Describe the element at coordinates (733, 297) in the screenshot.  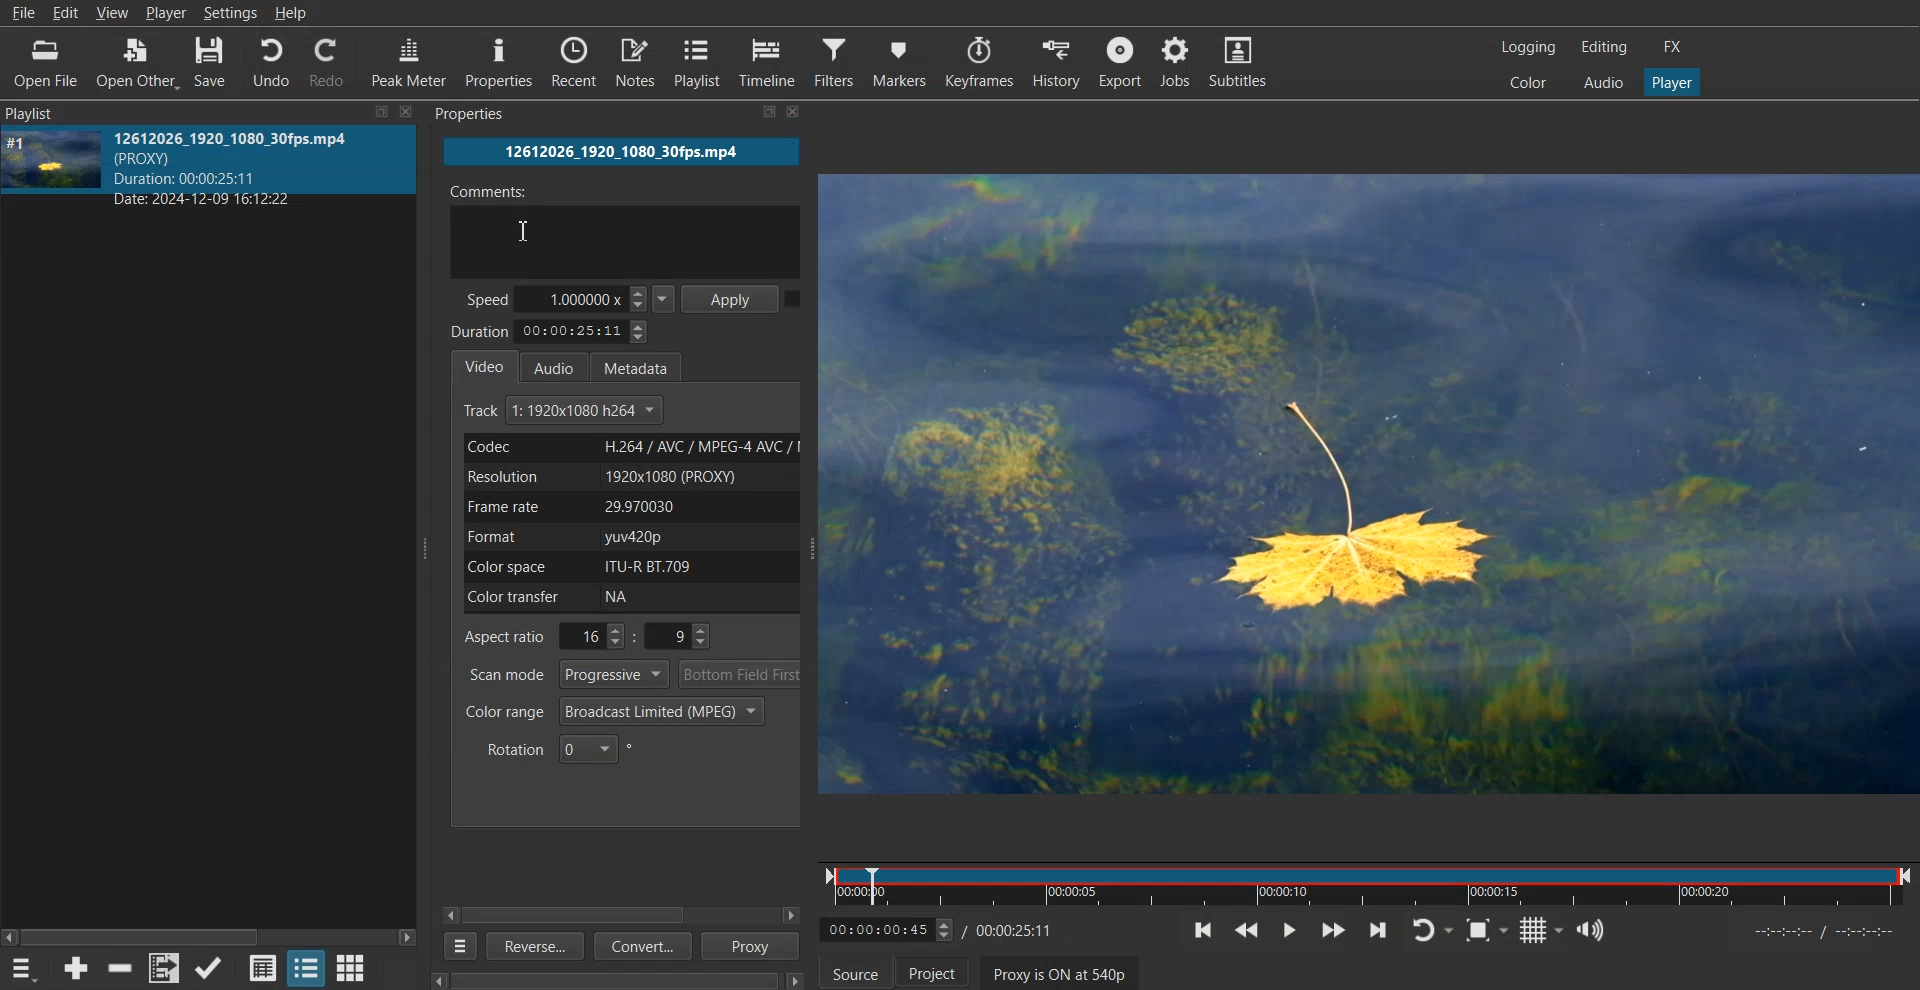
I see `Apply` at that location.